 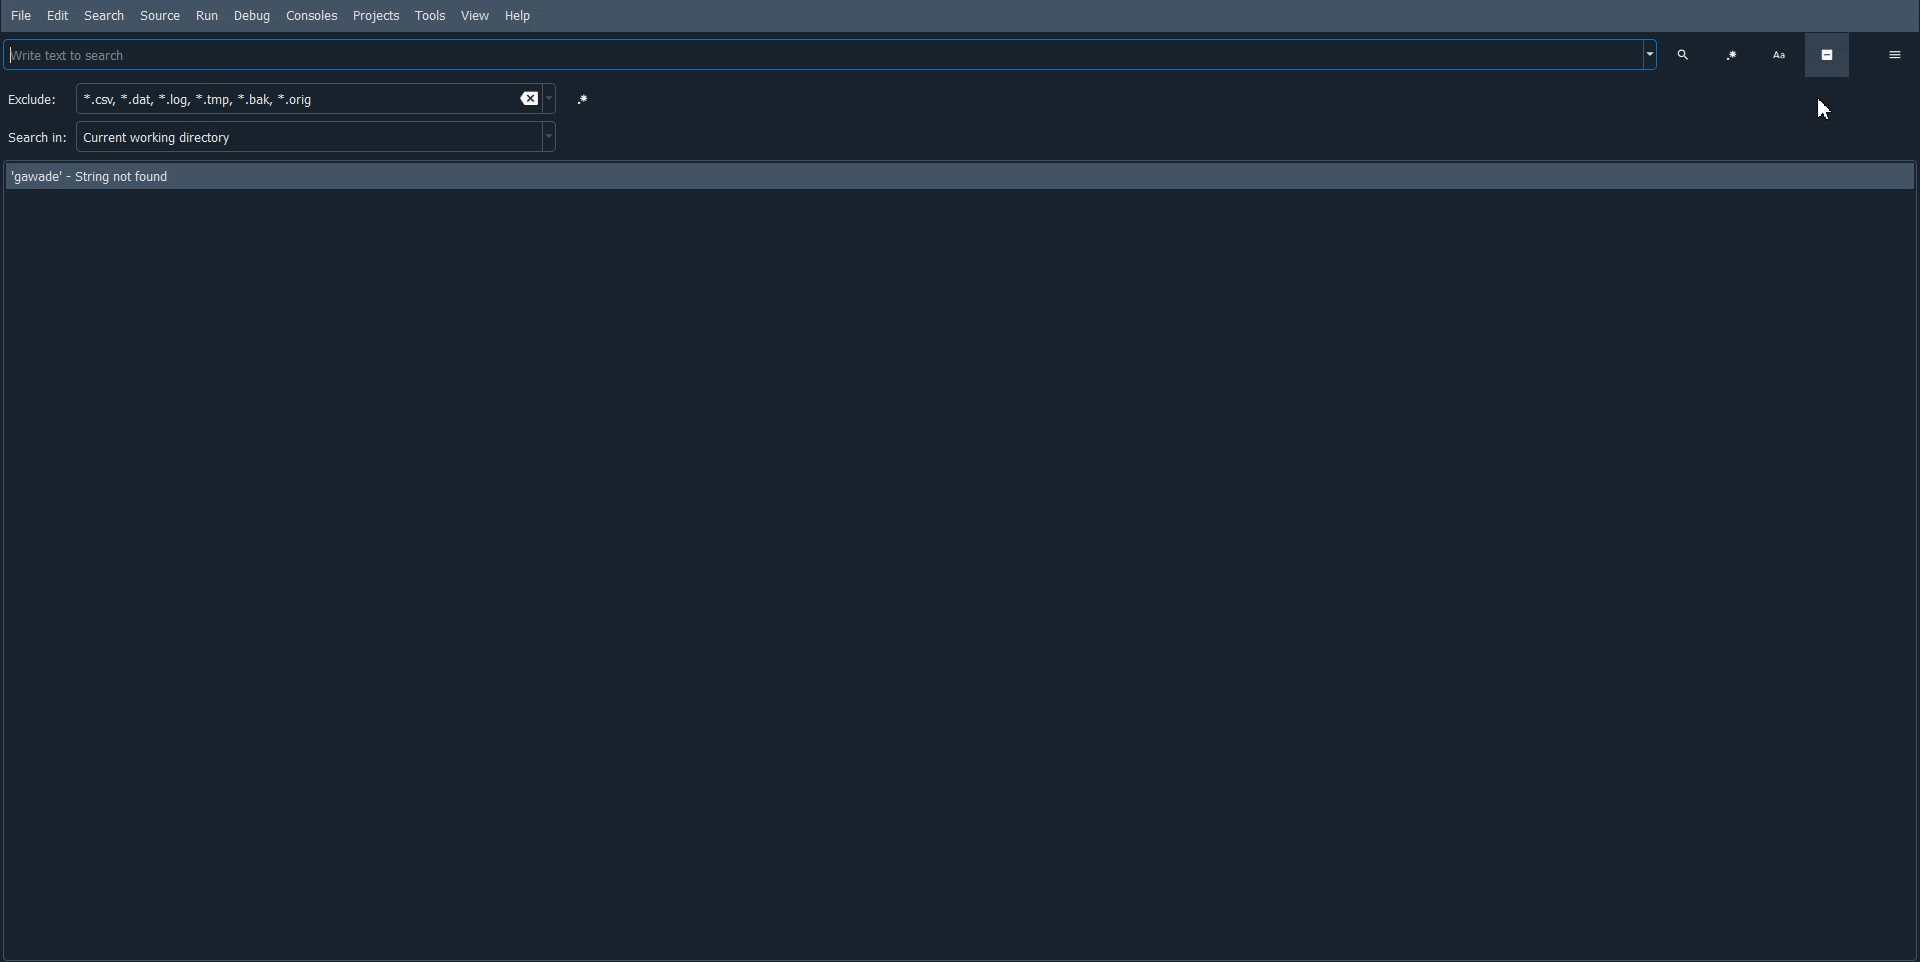 I want to click on Help, so click(x=519, y=17).